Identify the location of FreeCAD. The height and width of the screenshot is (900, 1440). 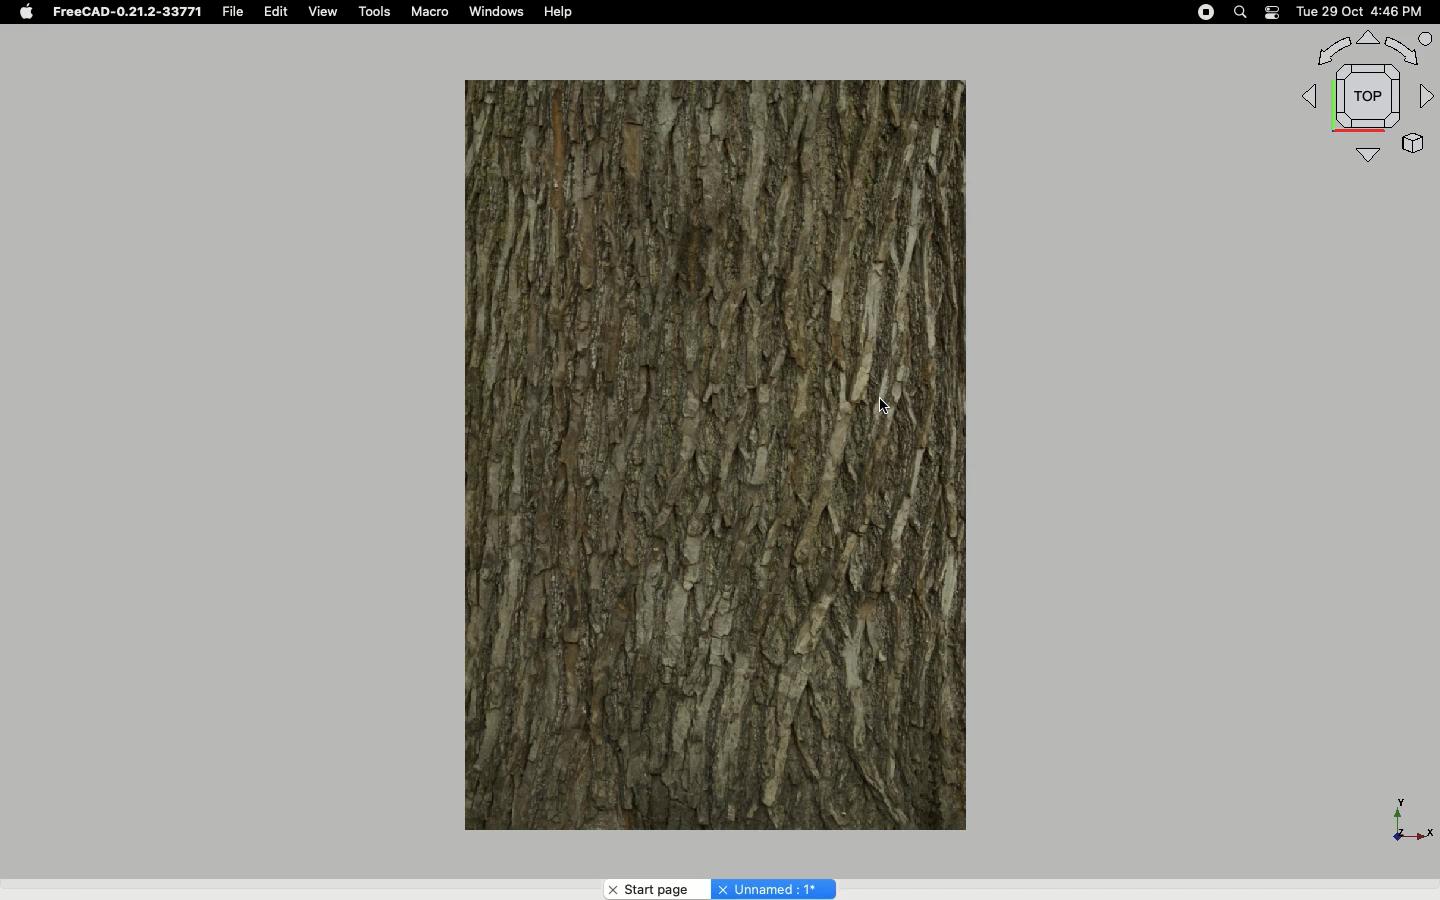
(125, 12).